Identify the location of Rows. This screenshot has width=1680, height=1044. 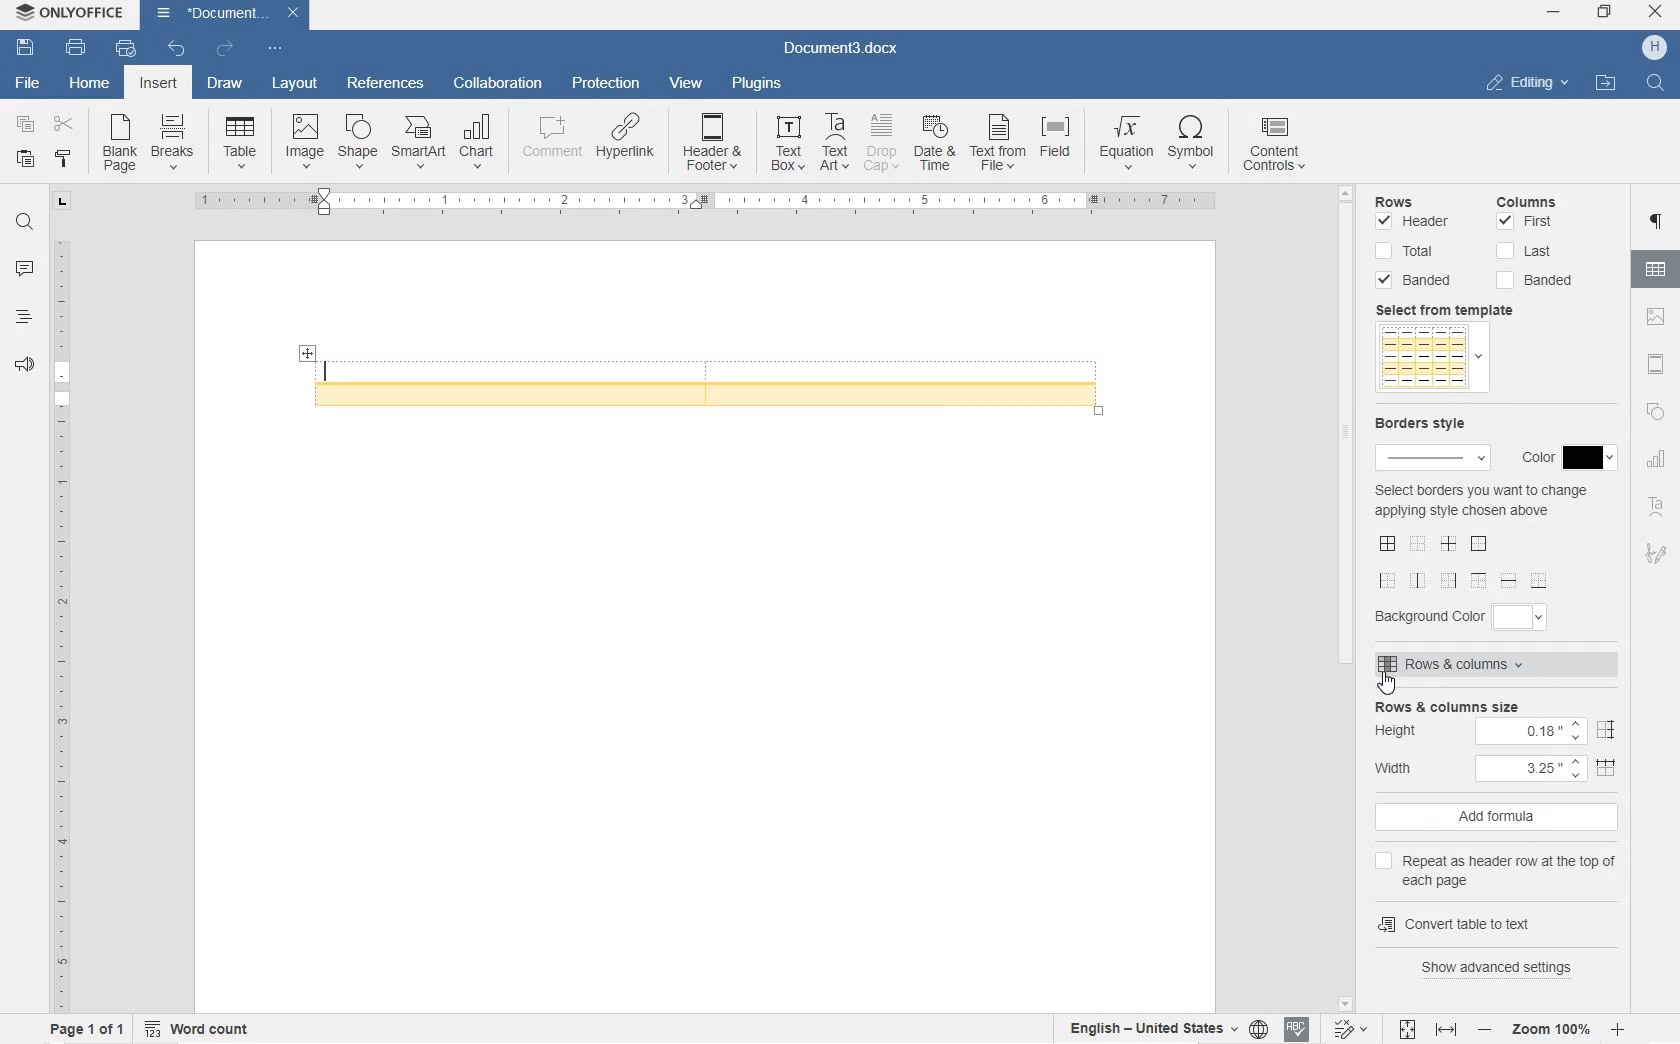
(1420, 198).